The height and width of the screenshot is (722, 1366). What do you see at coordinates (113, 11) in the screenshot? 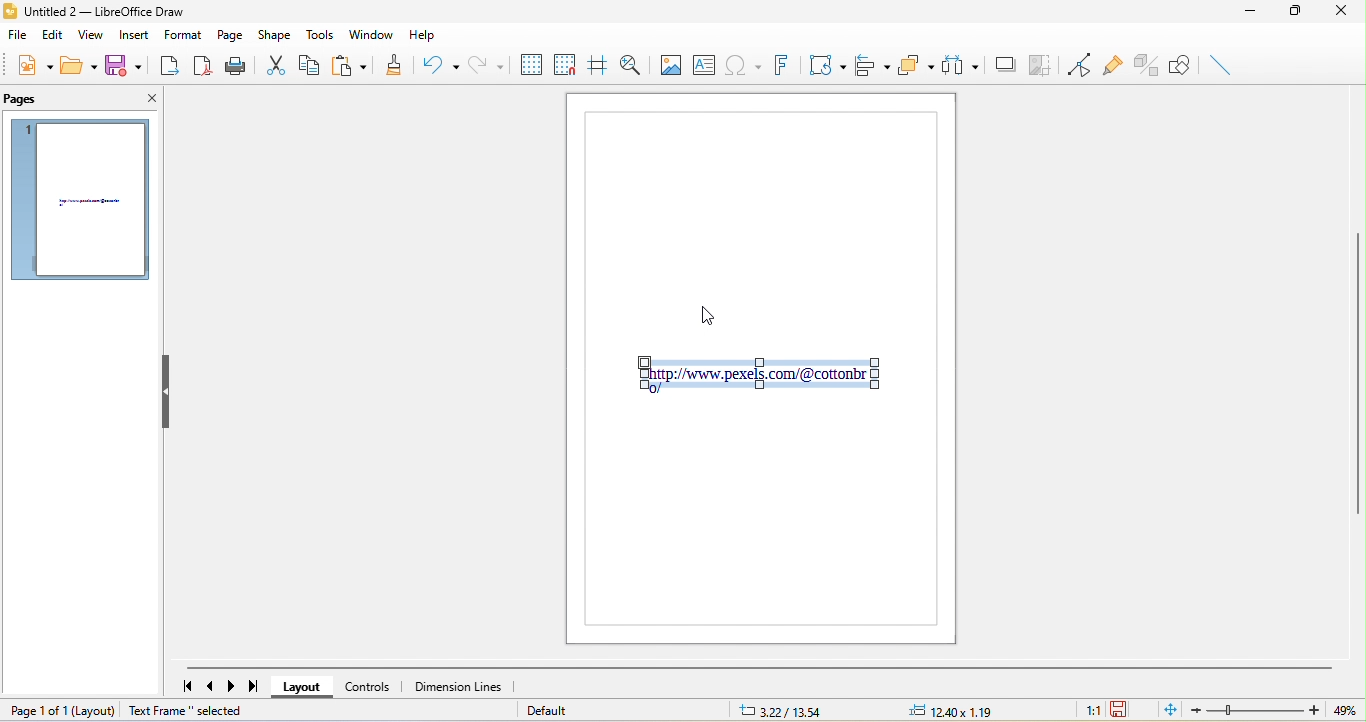
I see `Untitled 2 — LibreOffice Draw` at bounding box center [113, 11].